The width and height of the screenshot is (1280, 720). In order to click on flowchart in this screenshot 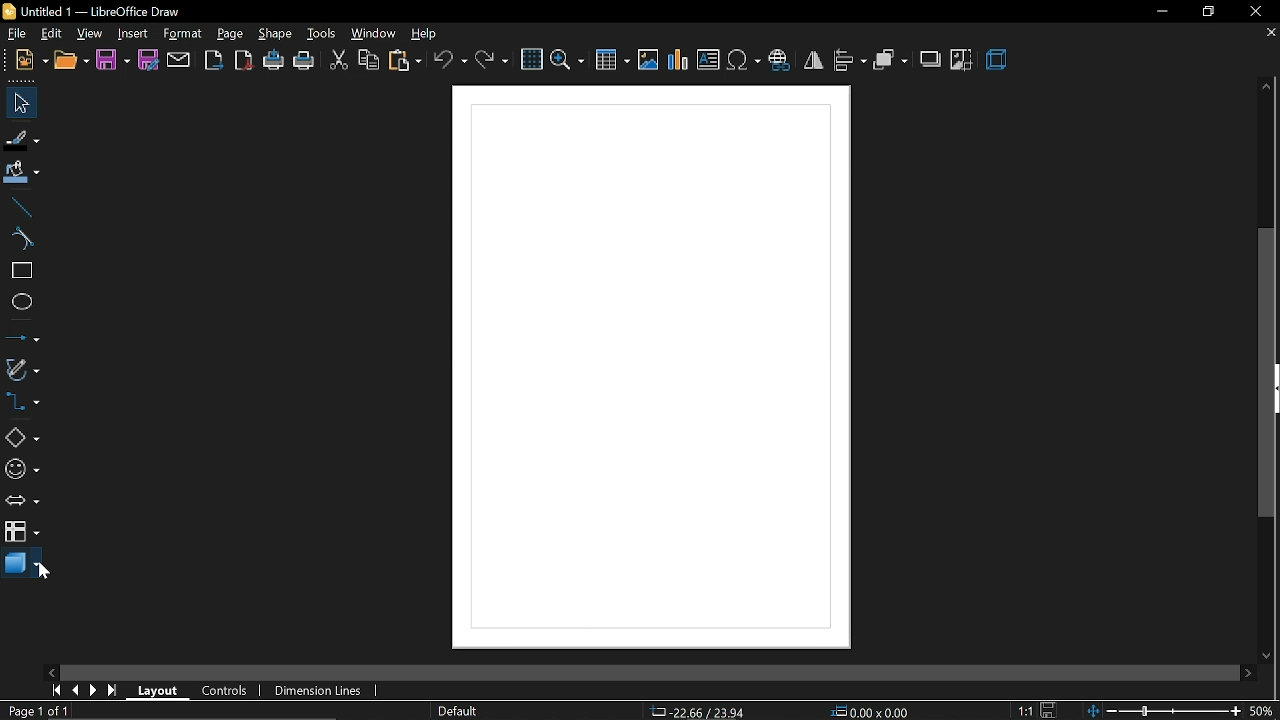, I will do `click(22, 531)`.